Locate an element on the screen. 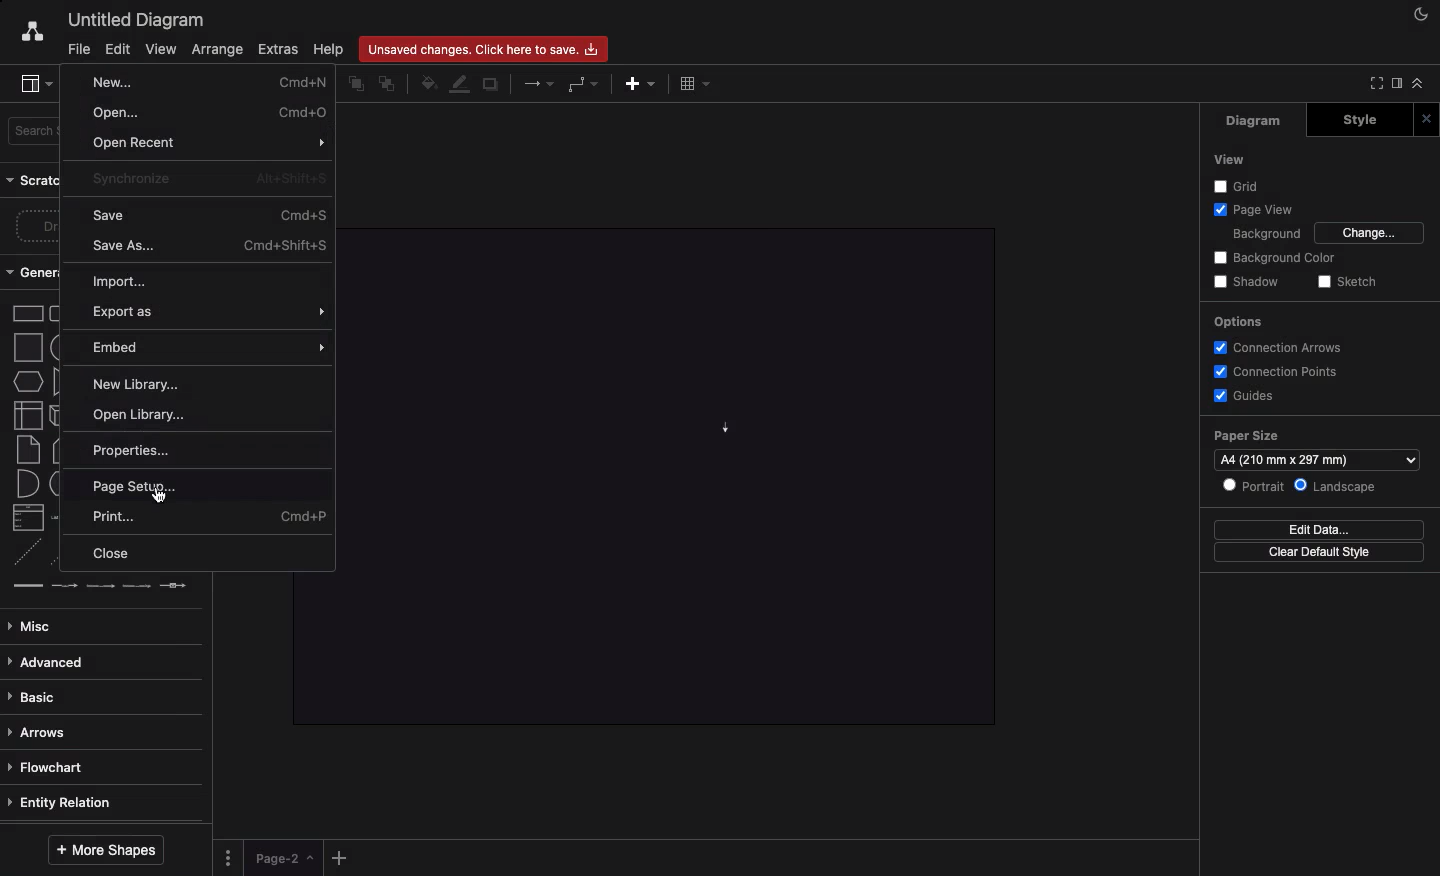  New is located at coordinates (113, 81).